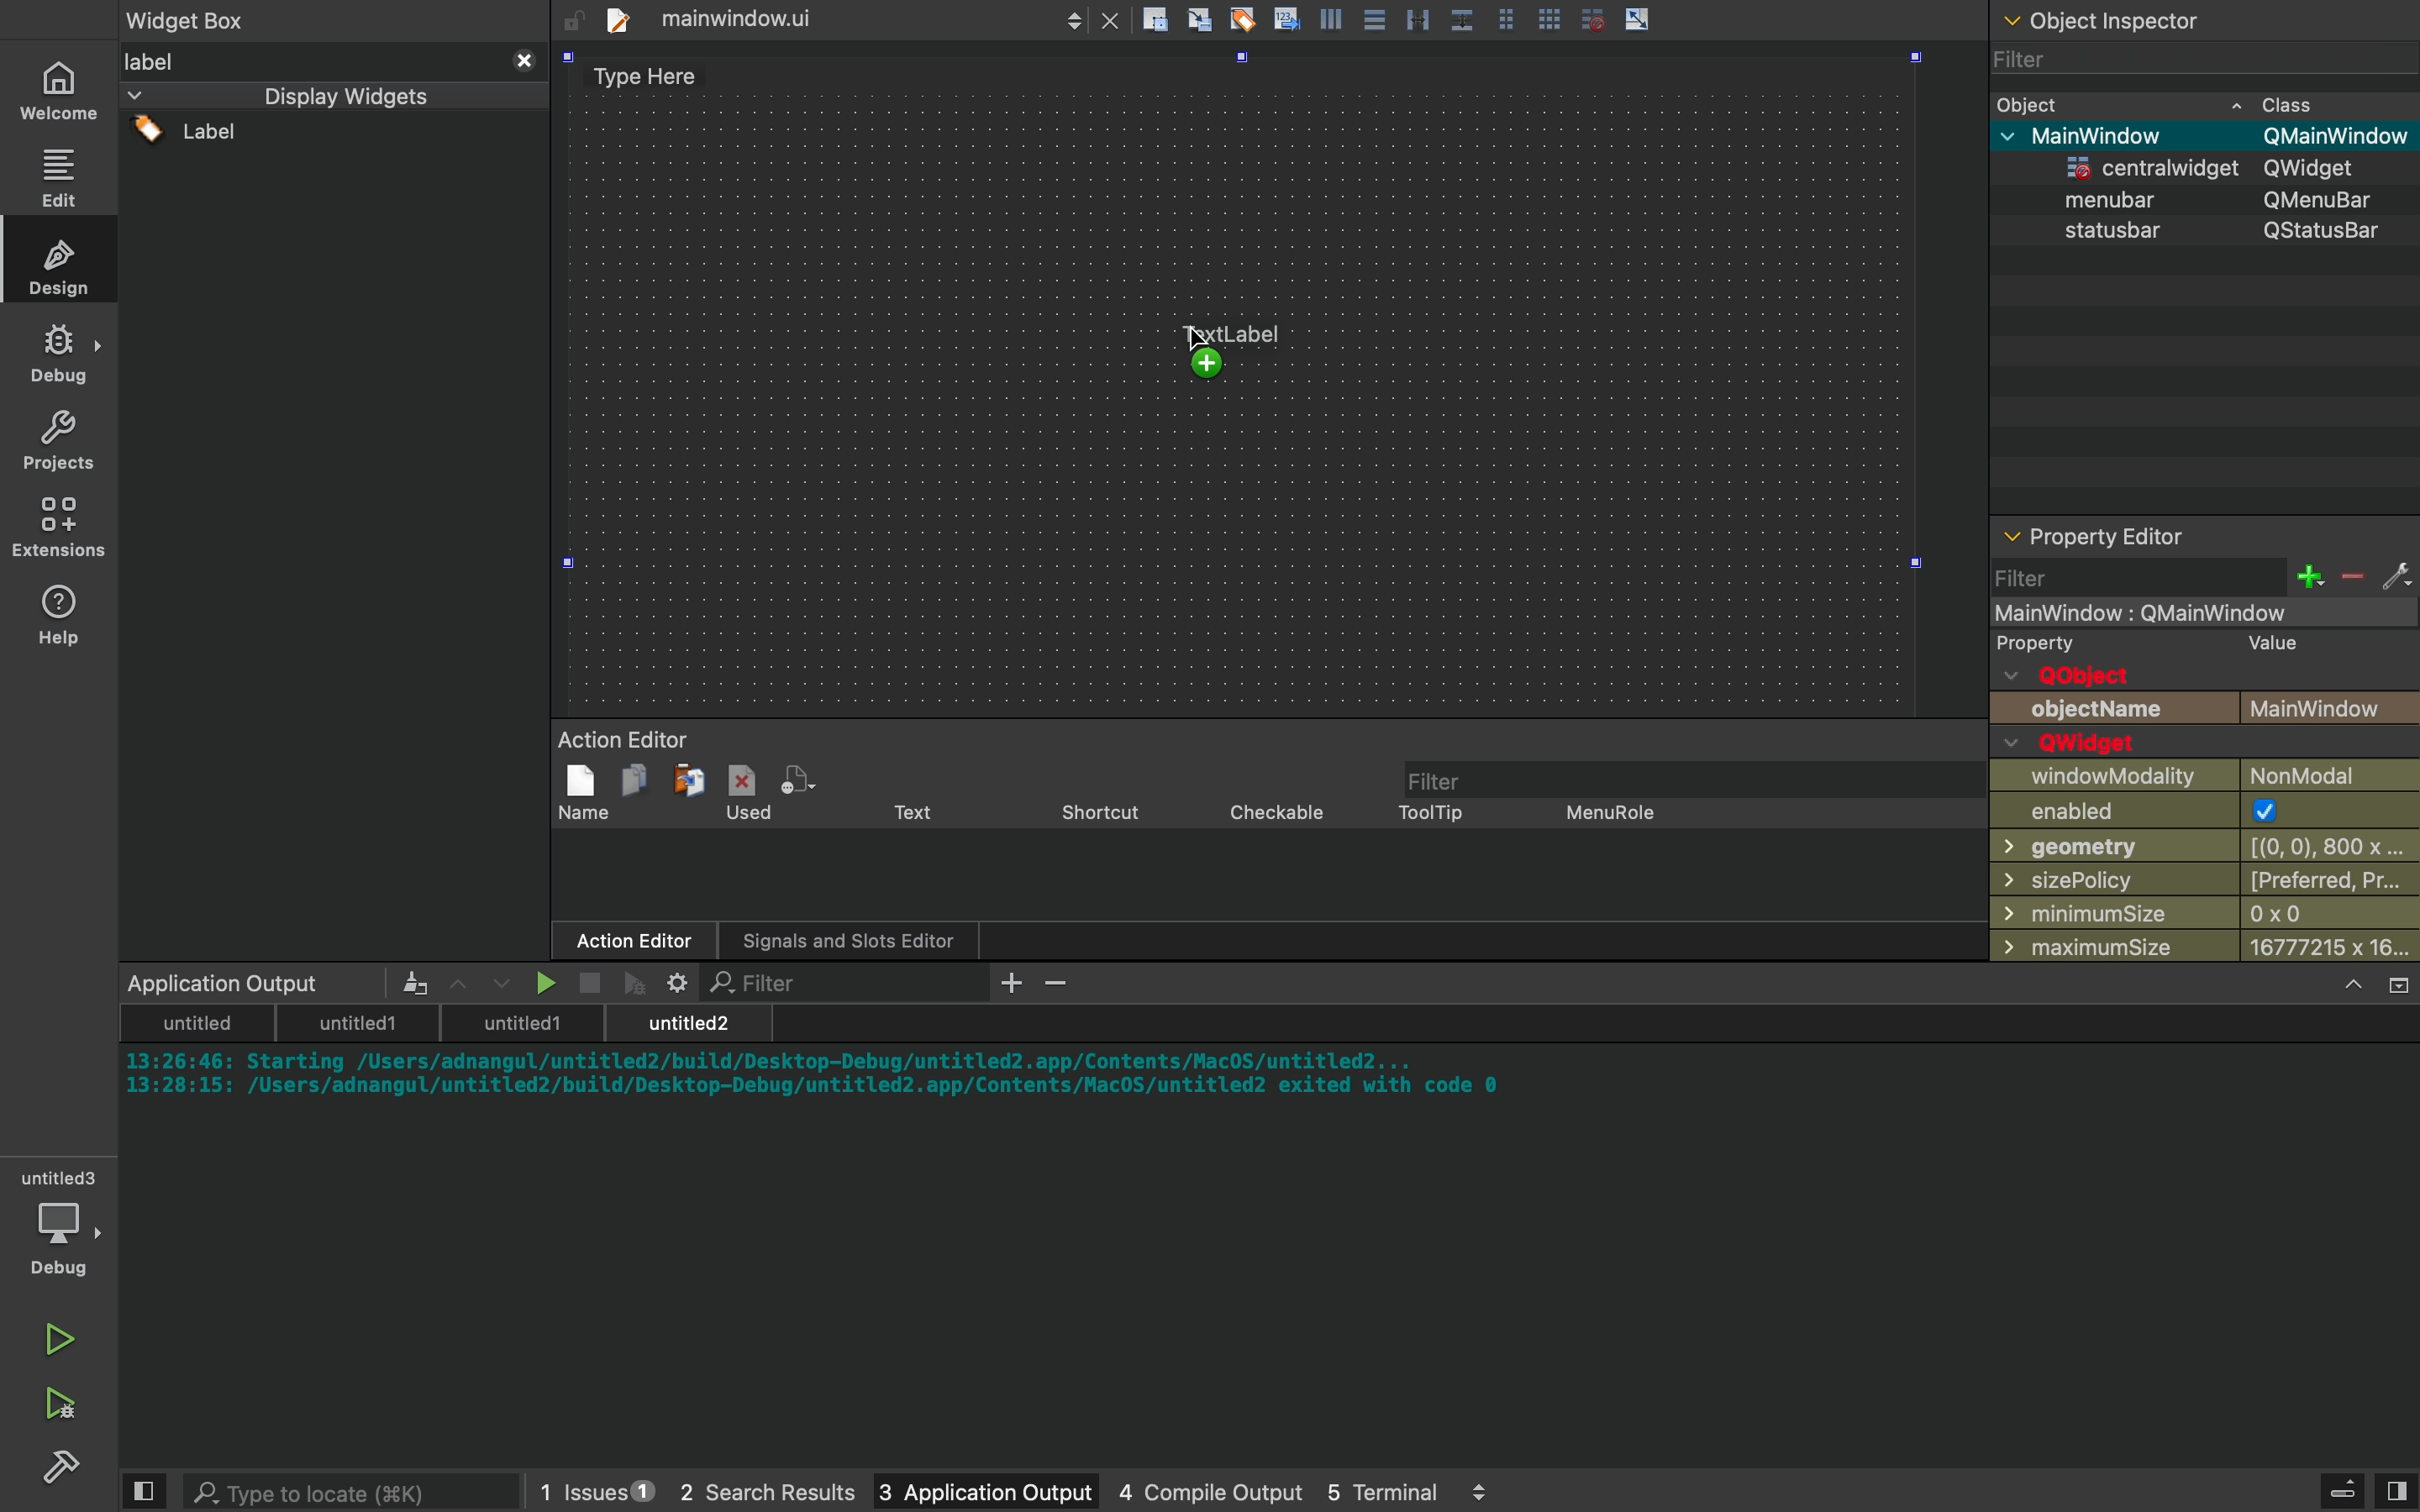 The height and width of the screenshot is (1512, 2420). I want to click on 2 search results, so click(745, 1493).